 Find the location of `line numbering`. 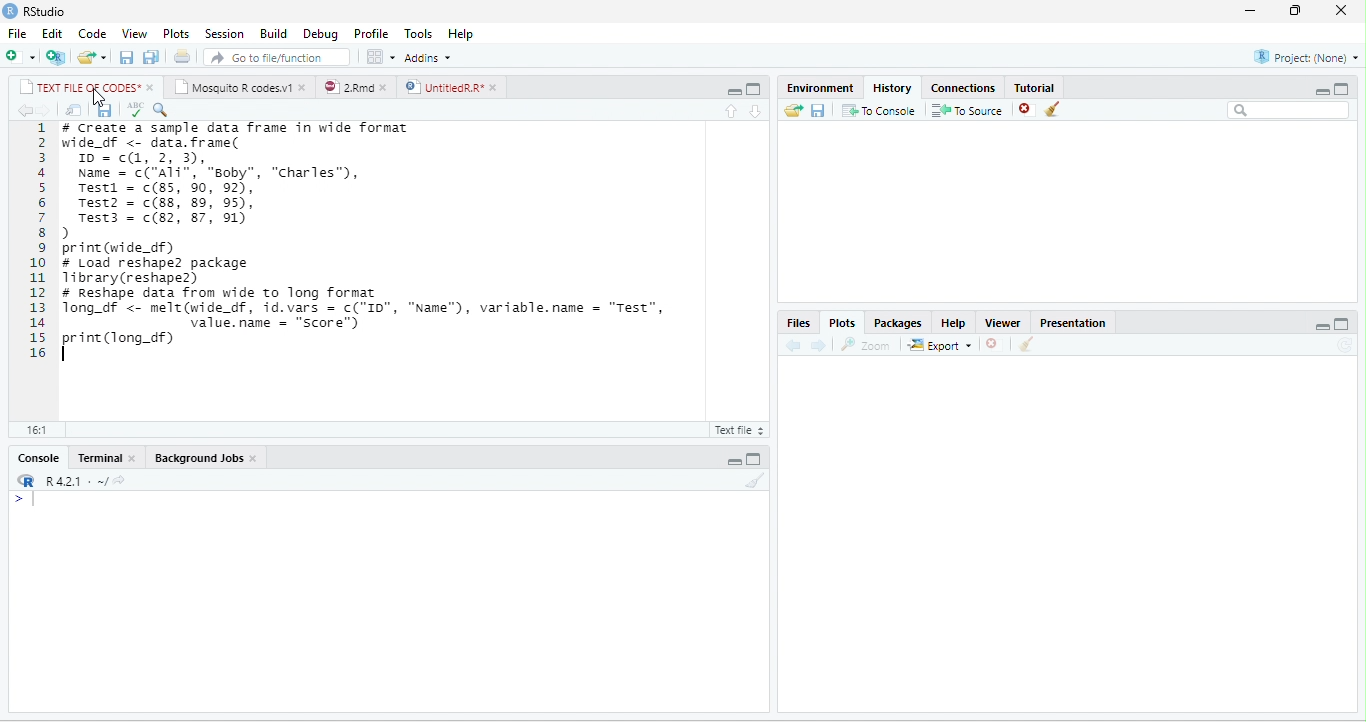

line numbering is located at coordinates (38, 239).